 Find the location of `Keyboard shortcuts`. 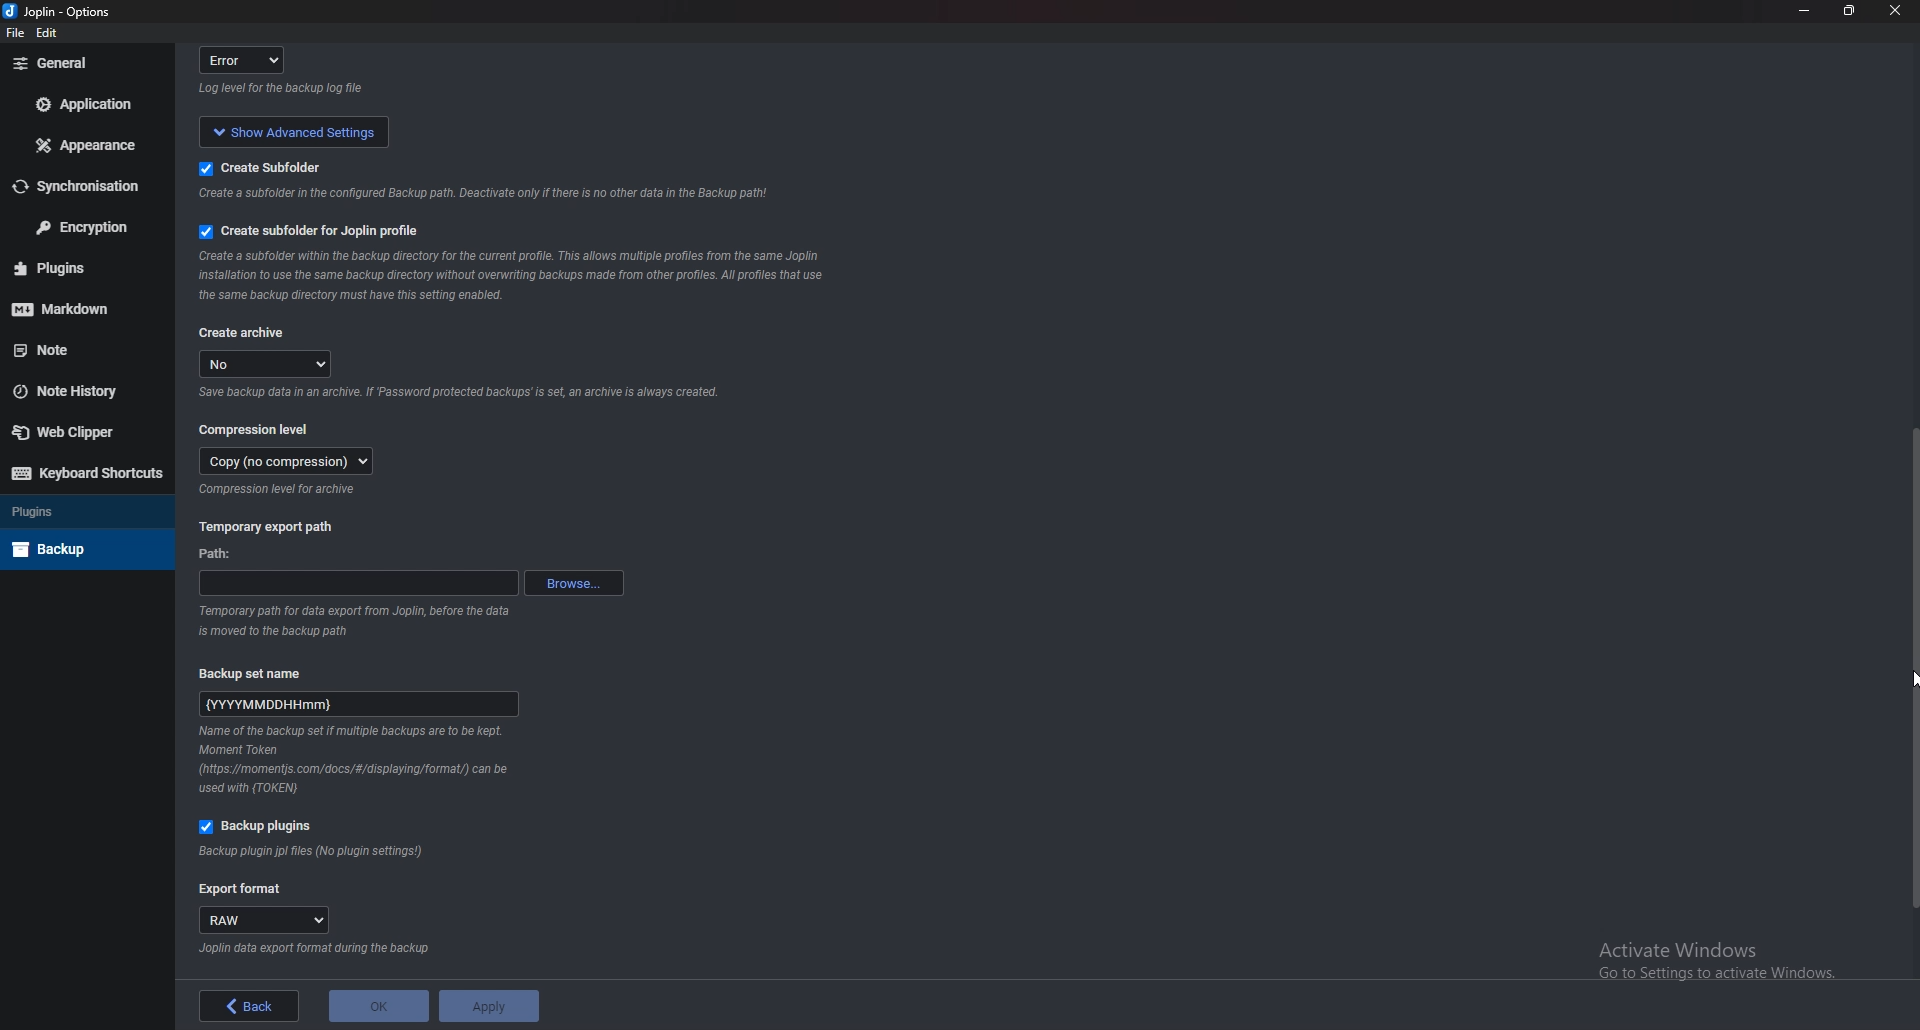

Keyboard shortcuts is located at coordinates (87, 473).